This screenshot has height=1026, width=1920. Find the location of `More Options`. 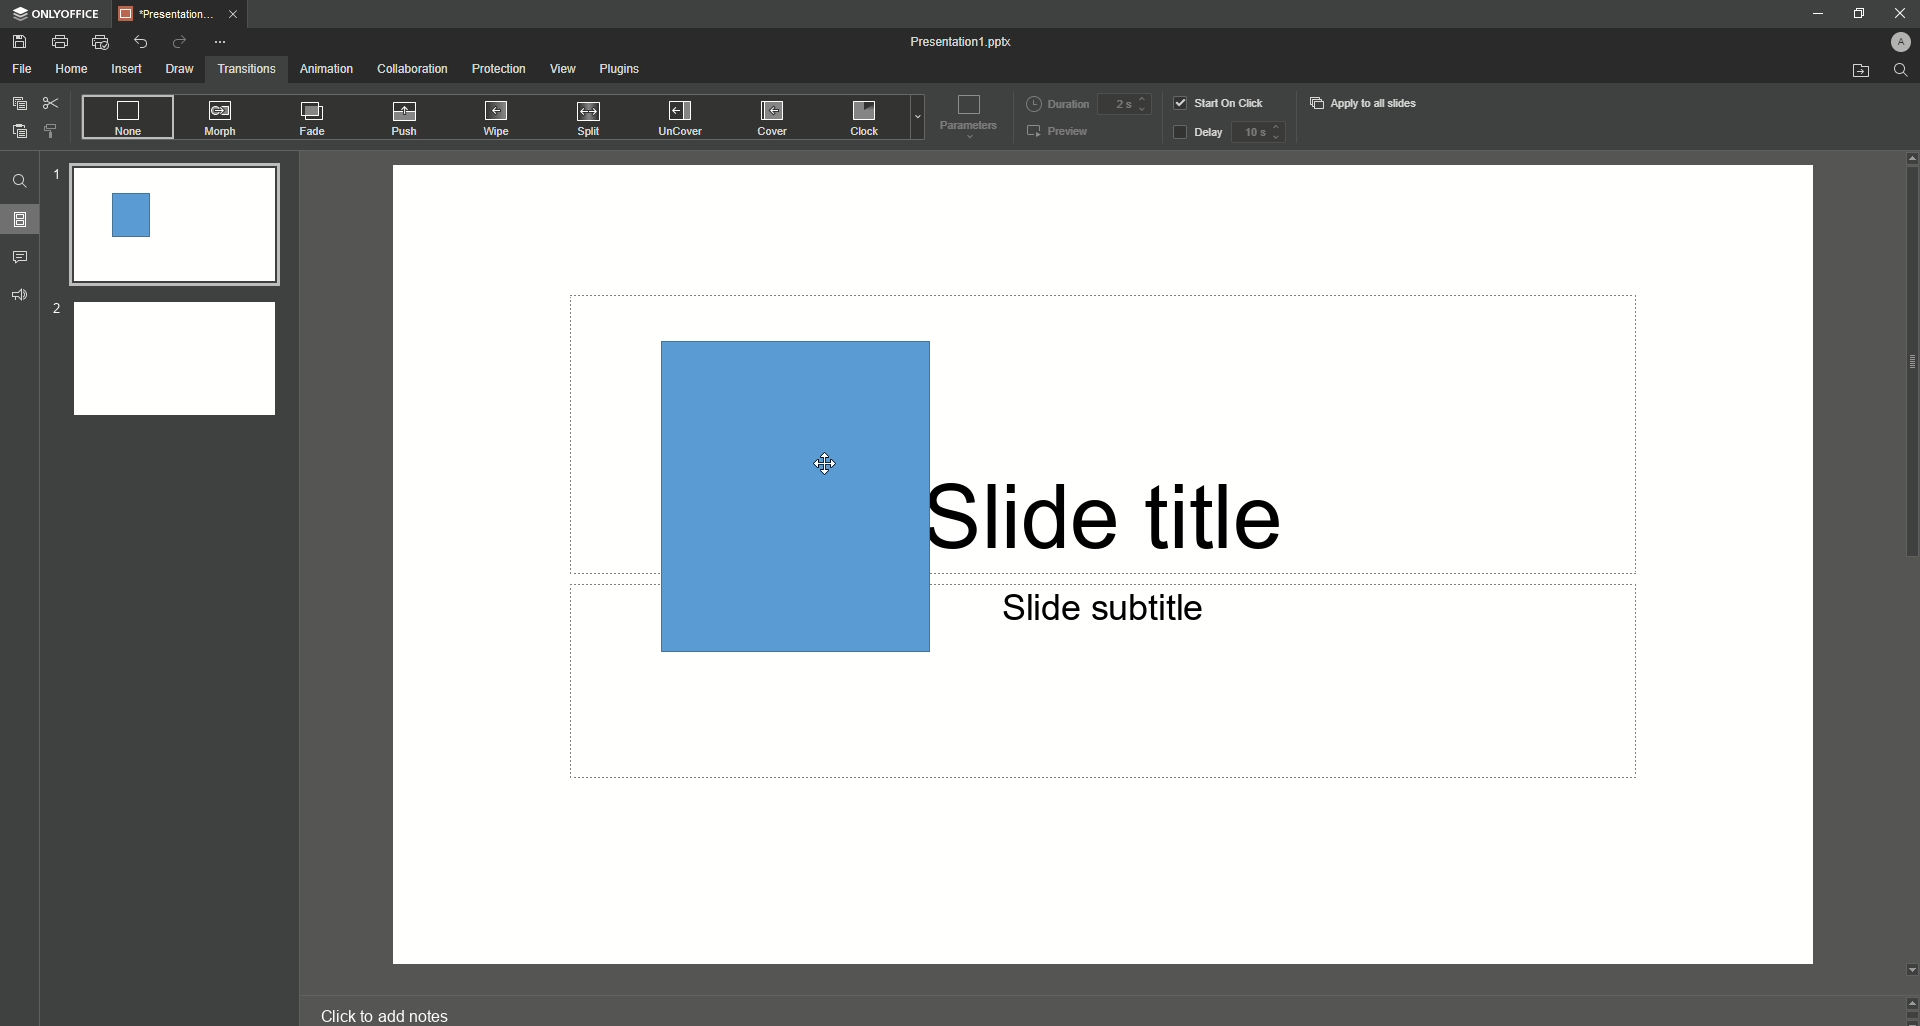

More Options is located at coordinates (220, 43).